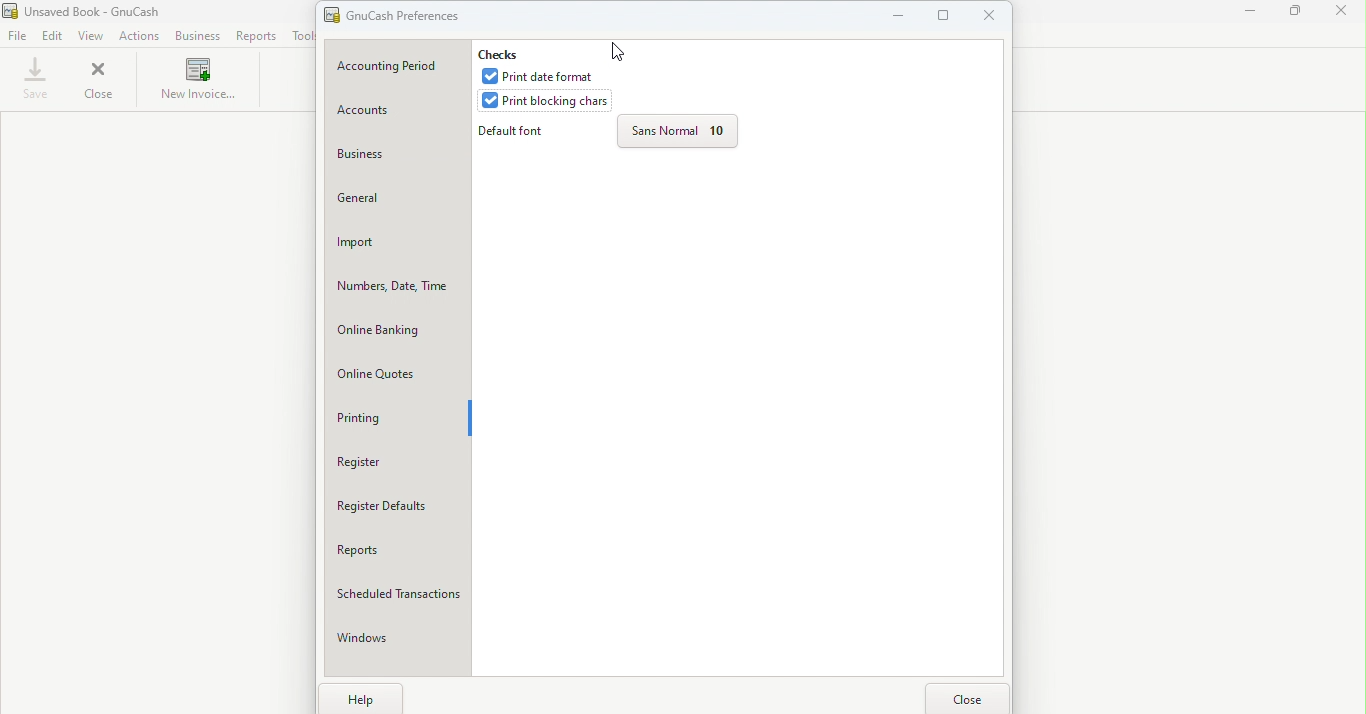 The width and height of the screenshot is (1366, 714). What do you see at coordinates (621, 47) in the screenshot?
I see `cursor` at bounding box center [621, 47].